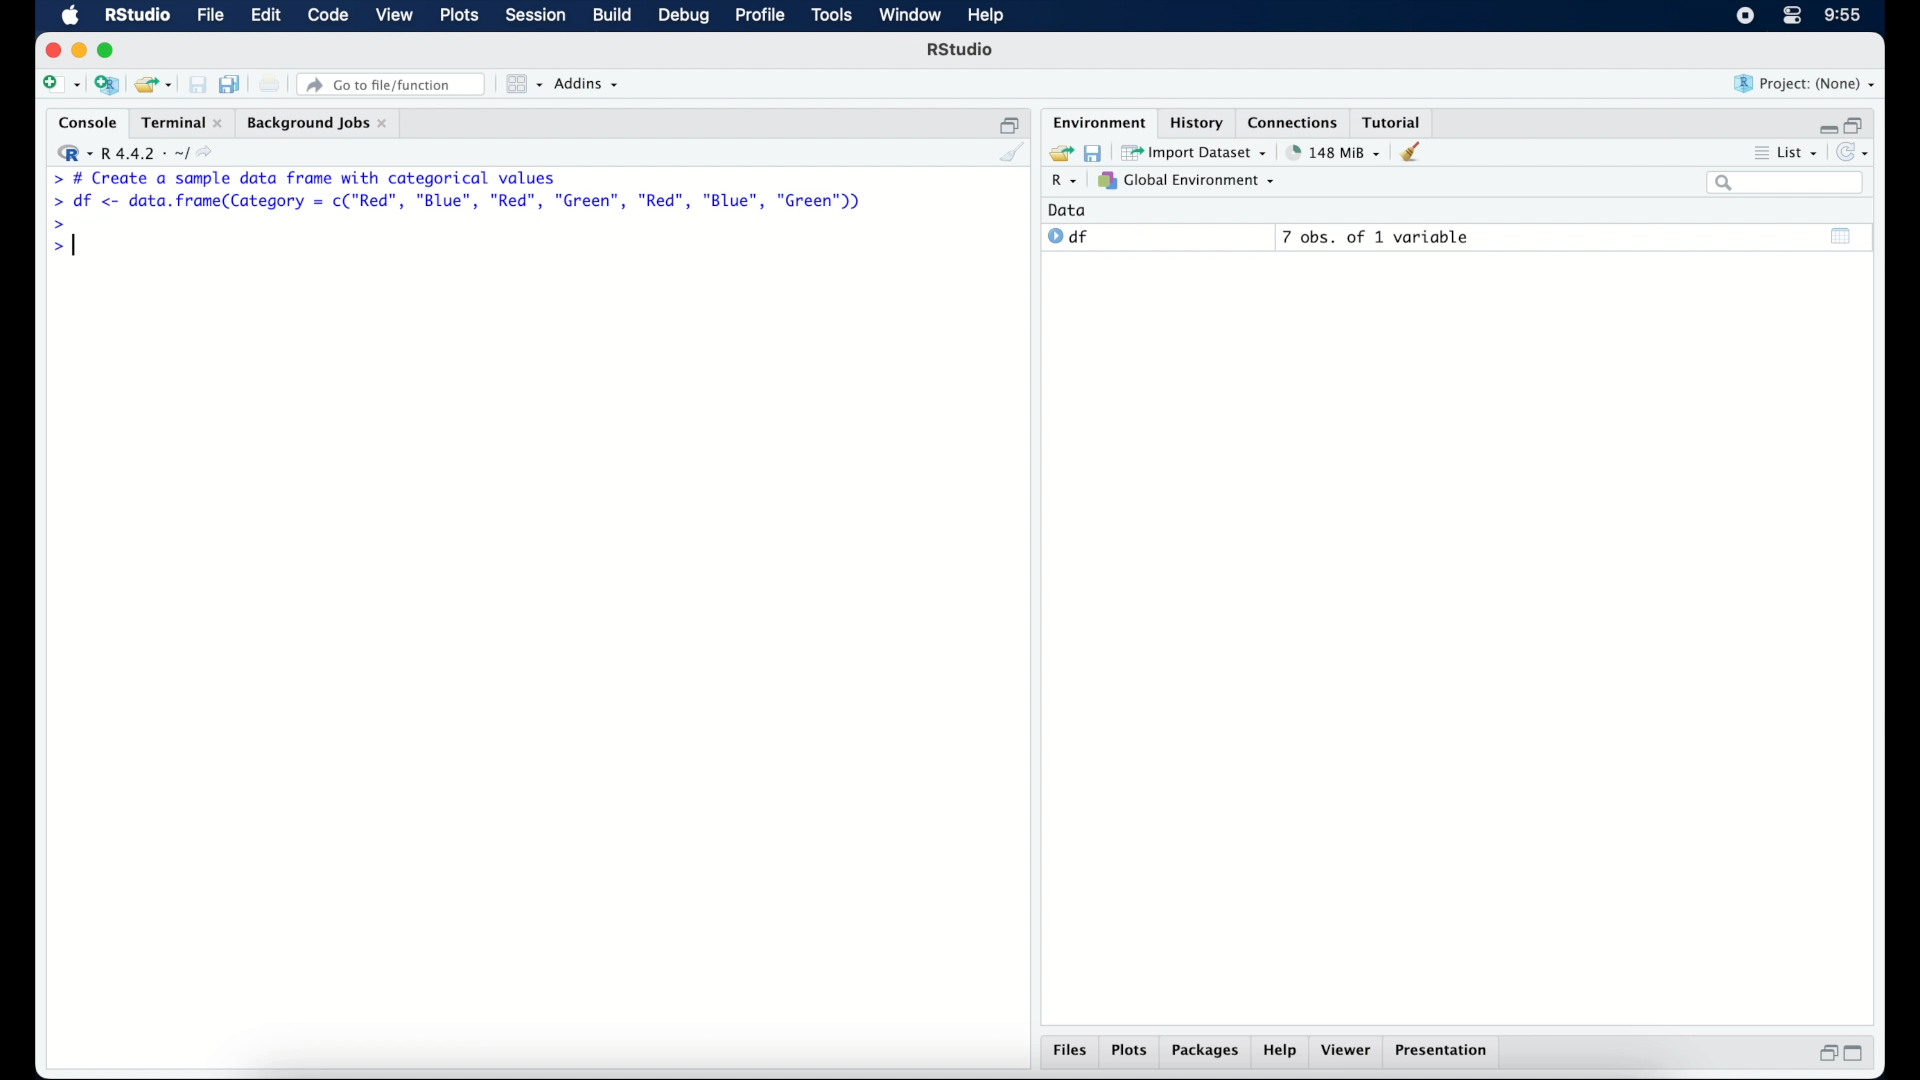 The width and height of the screenshot is (1920, 1080). I want to click on clear, so click(1417, 153).